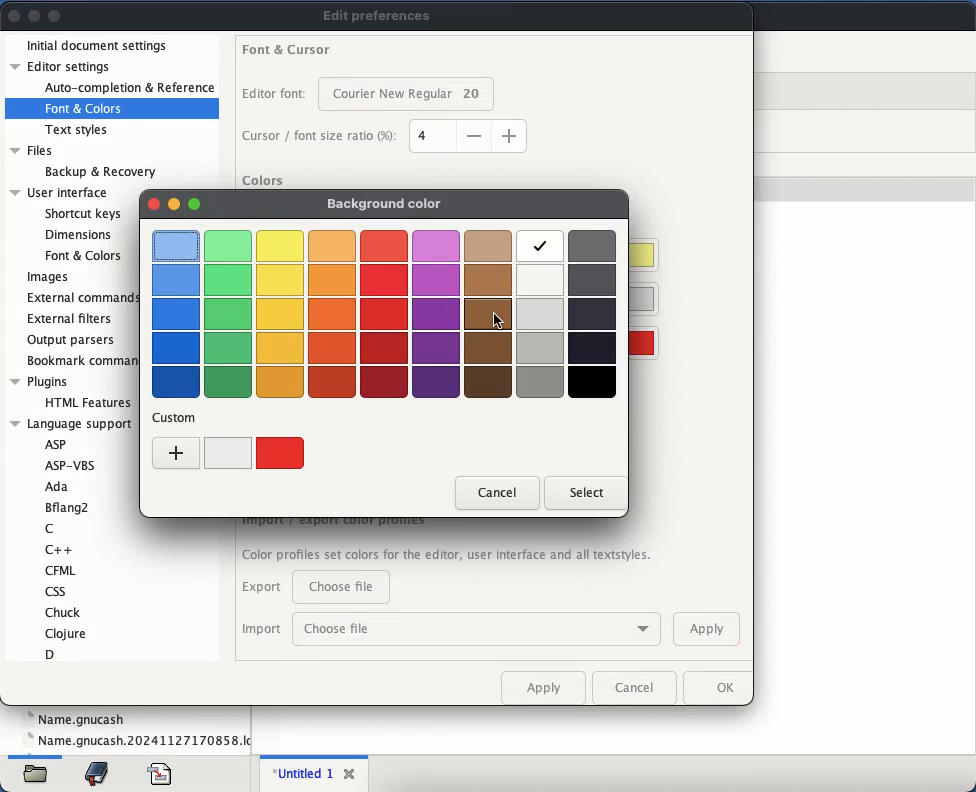  What do you see at coordinates (637, 686) in the screenshot?
I see `cancel` at bounding box center [637, 686].